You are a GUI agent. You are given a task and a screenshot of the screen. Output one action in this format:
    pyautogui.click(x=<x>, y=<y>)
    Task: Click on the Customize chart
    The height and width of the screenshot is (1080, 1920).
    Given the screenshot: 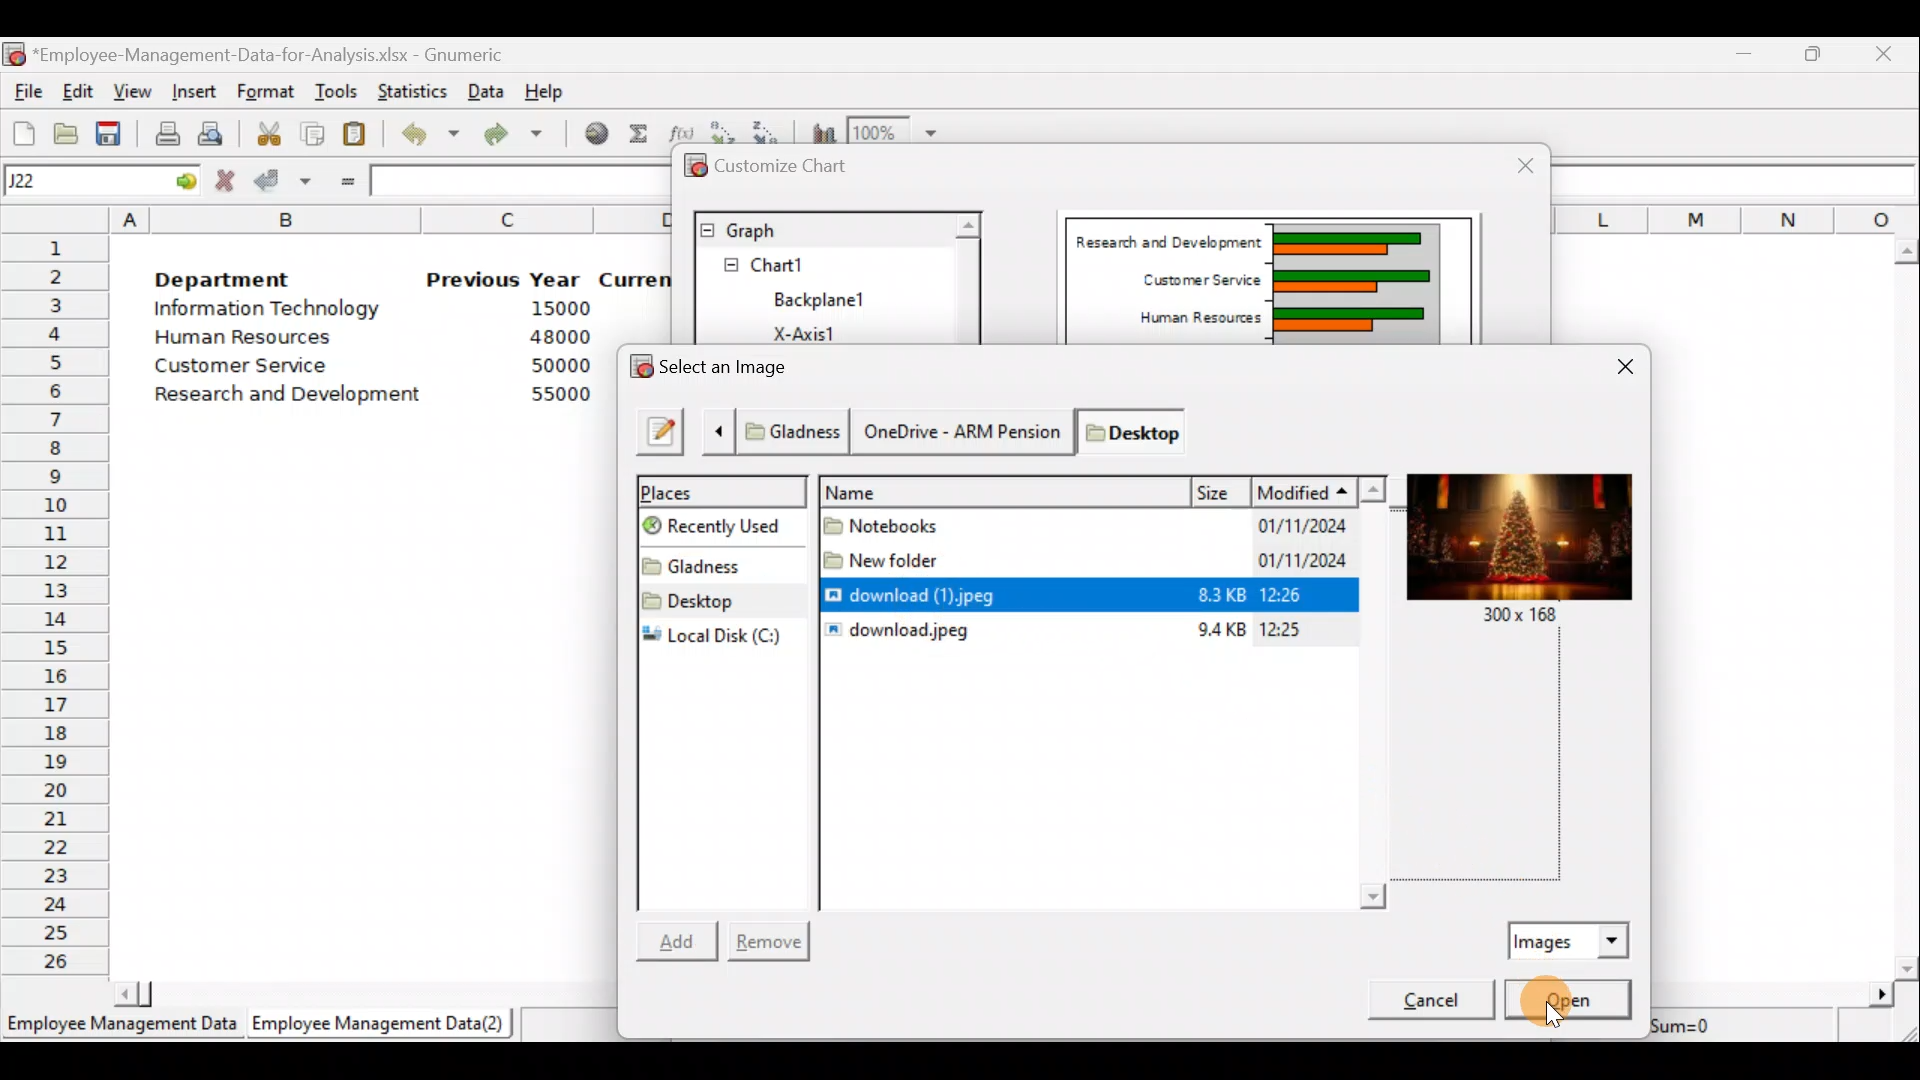 What is the action you would take?
    pyautogui.click(x=780, y=167)
    